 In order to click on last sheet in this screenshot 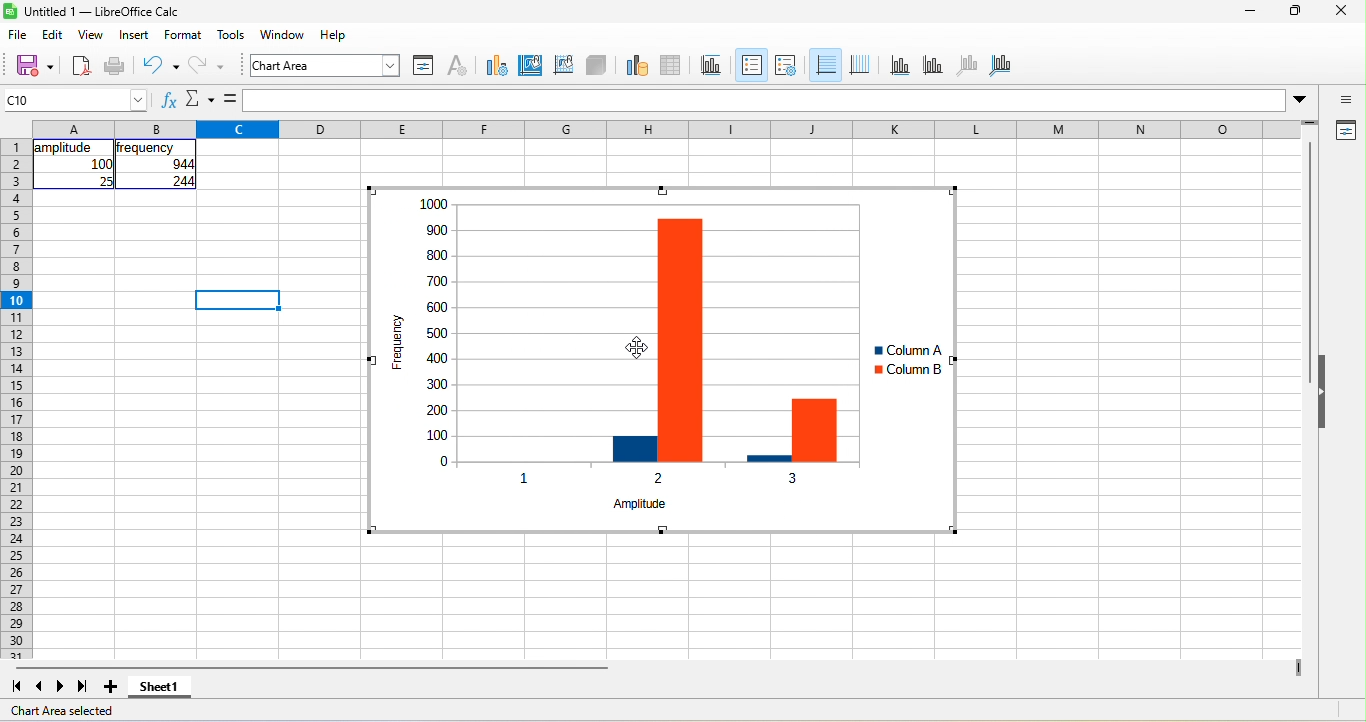, I will do `click(83, 687)`.